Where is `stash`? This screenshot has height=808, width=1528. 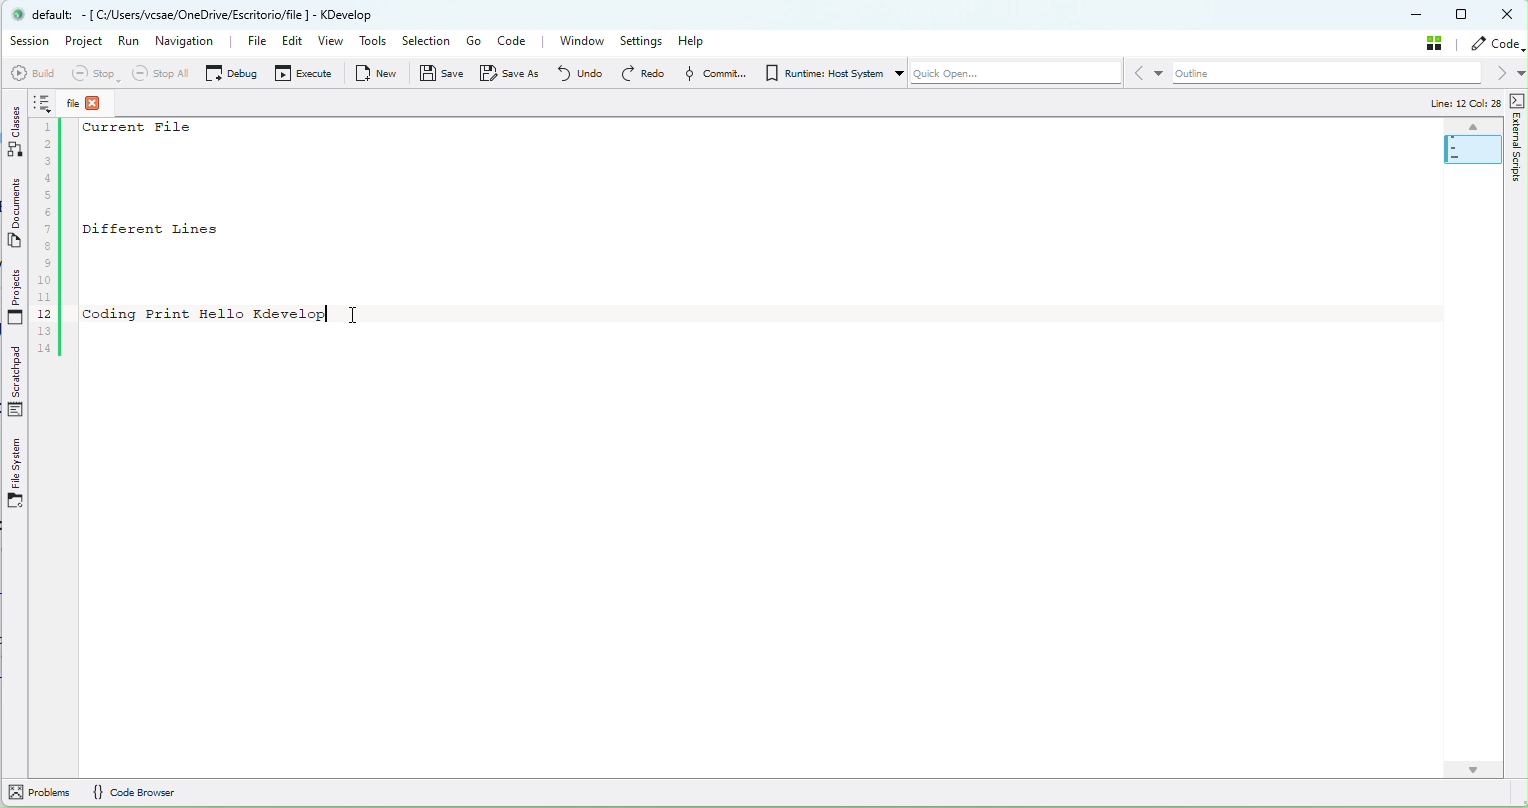 stash is located at coordinates (1438, 42).